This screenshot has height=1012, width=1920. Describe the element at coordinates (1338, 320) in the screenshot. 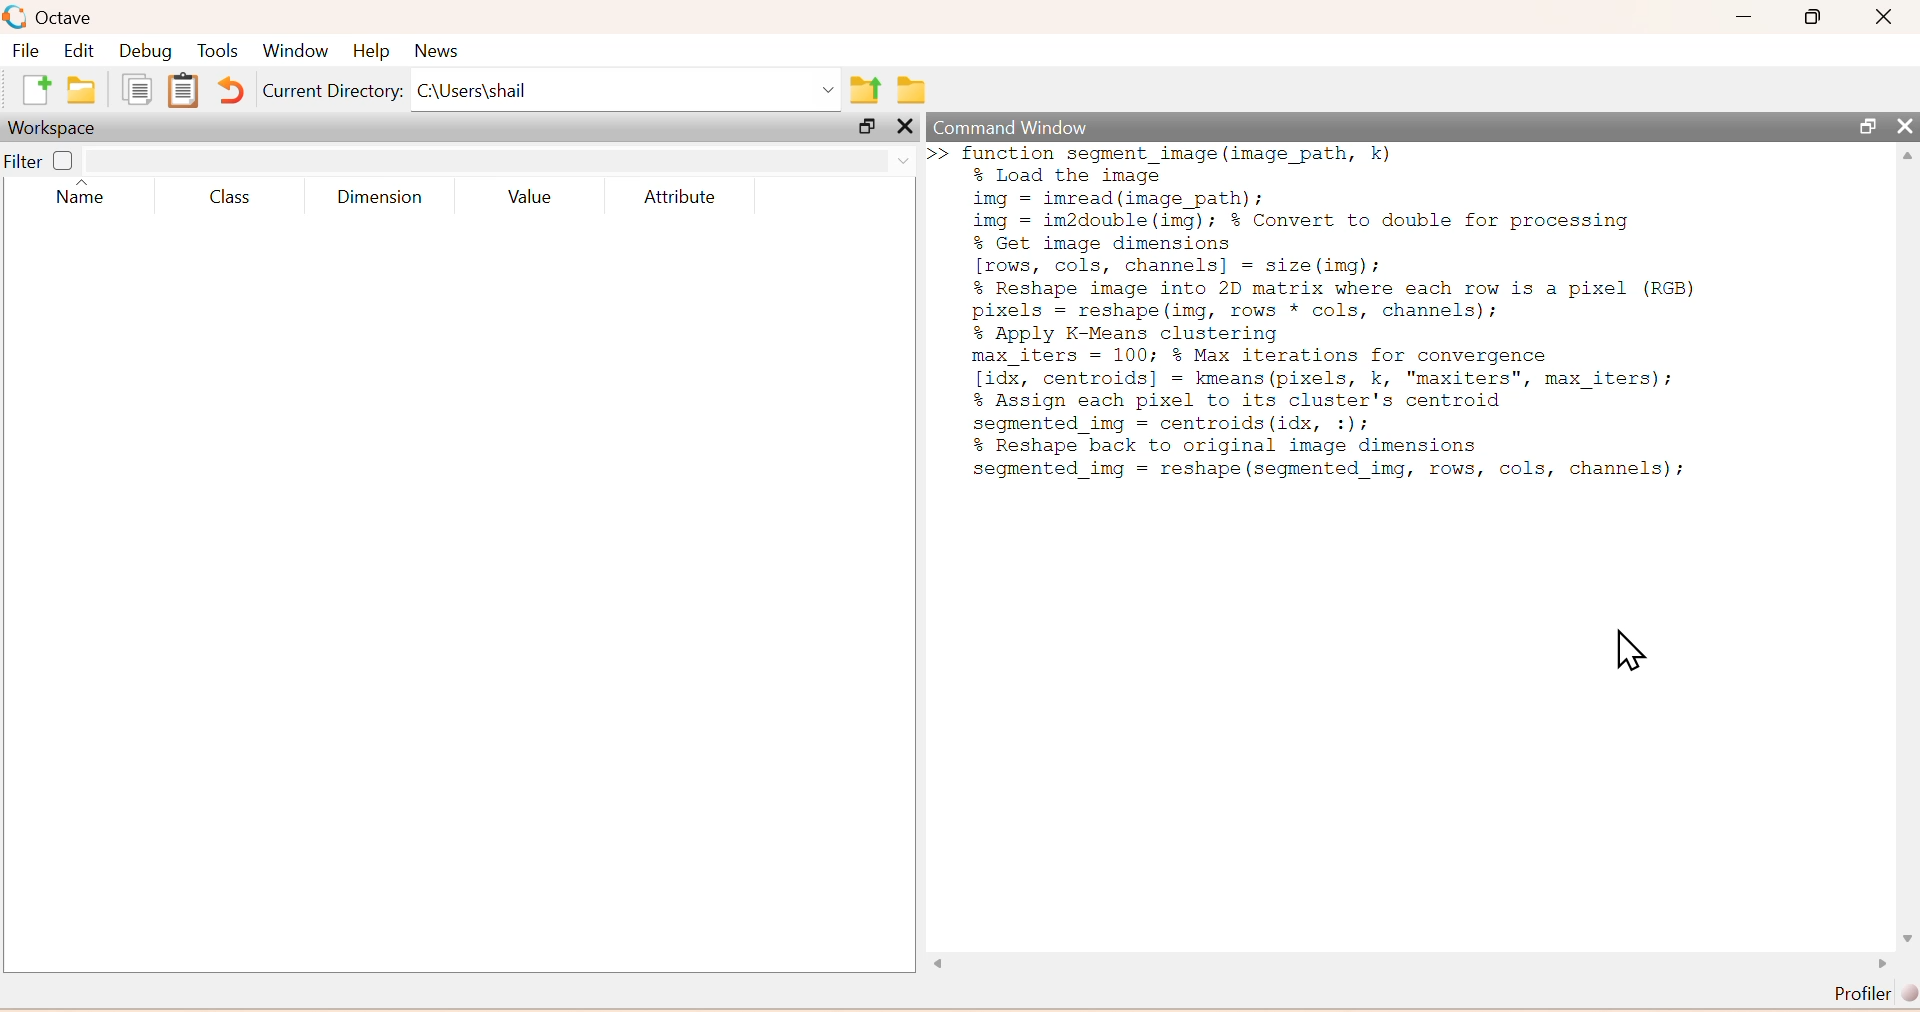

I see `function segment_image (image_path, k)% Load the imageimg = imread(image_path);img = im2double (img); % Convert to double for processing% Get image dimensions[rows, cols, channels] = size (img);% Reshape image into 2D matrix where each row is a pixel (RGB)pixels = reshape (img, rows * cols, channels);% Apply K-Means clusteringmax_iters = 100; % Max iterations for convergence[idx, centroids] = kmeans (pixels, k, "maxiters", max_iters);% Assign each pixel to its cluster's centroidsegmented_img = centroids (idx, :);% Reshape back to original image dimensionssegmented_img = reshape (segmented_img, rows, cols, channels);` at that location.